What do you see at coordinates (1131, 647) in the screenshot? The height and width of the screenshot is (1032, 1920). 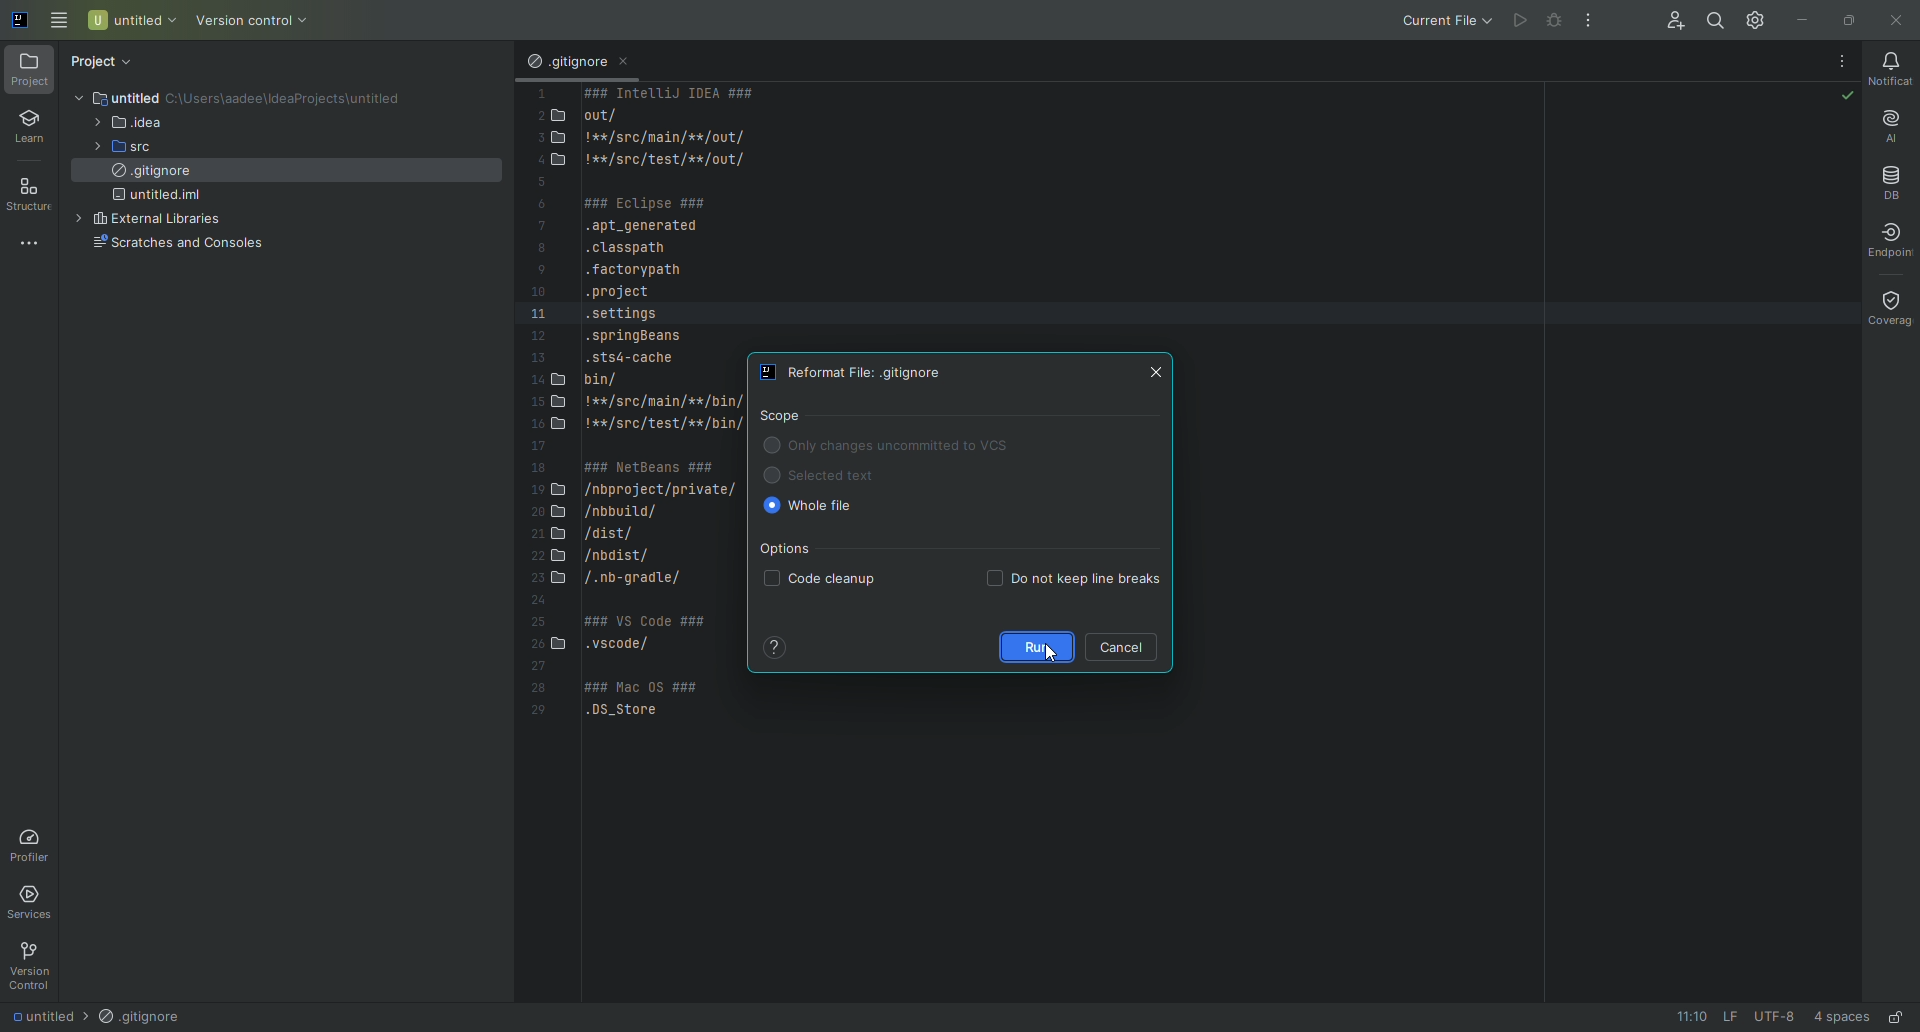 I see `Cancel` at bounding box center [1131, 647].